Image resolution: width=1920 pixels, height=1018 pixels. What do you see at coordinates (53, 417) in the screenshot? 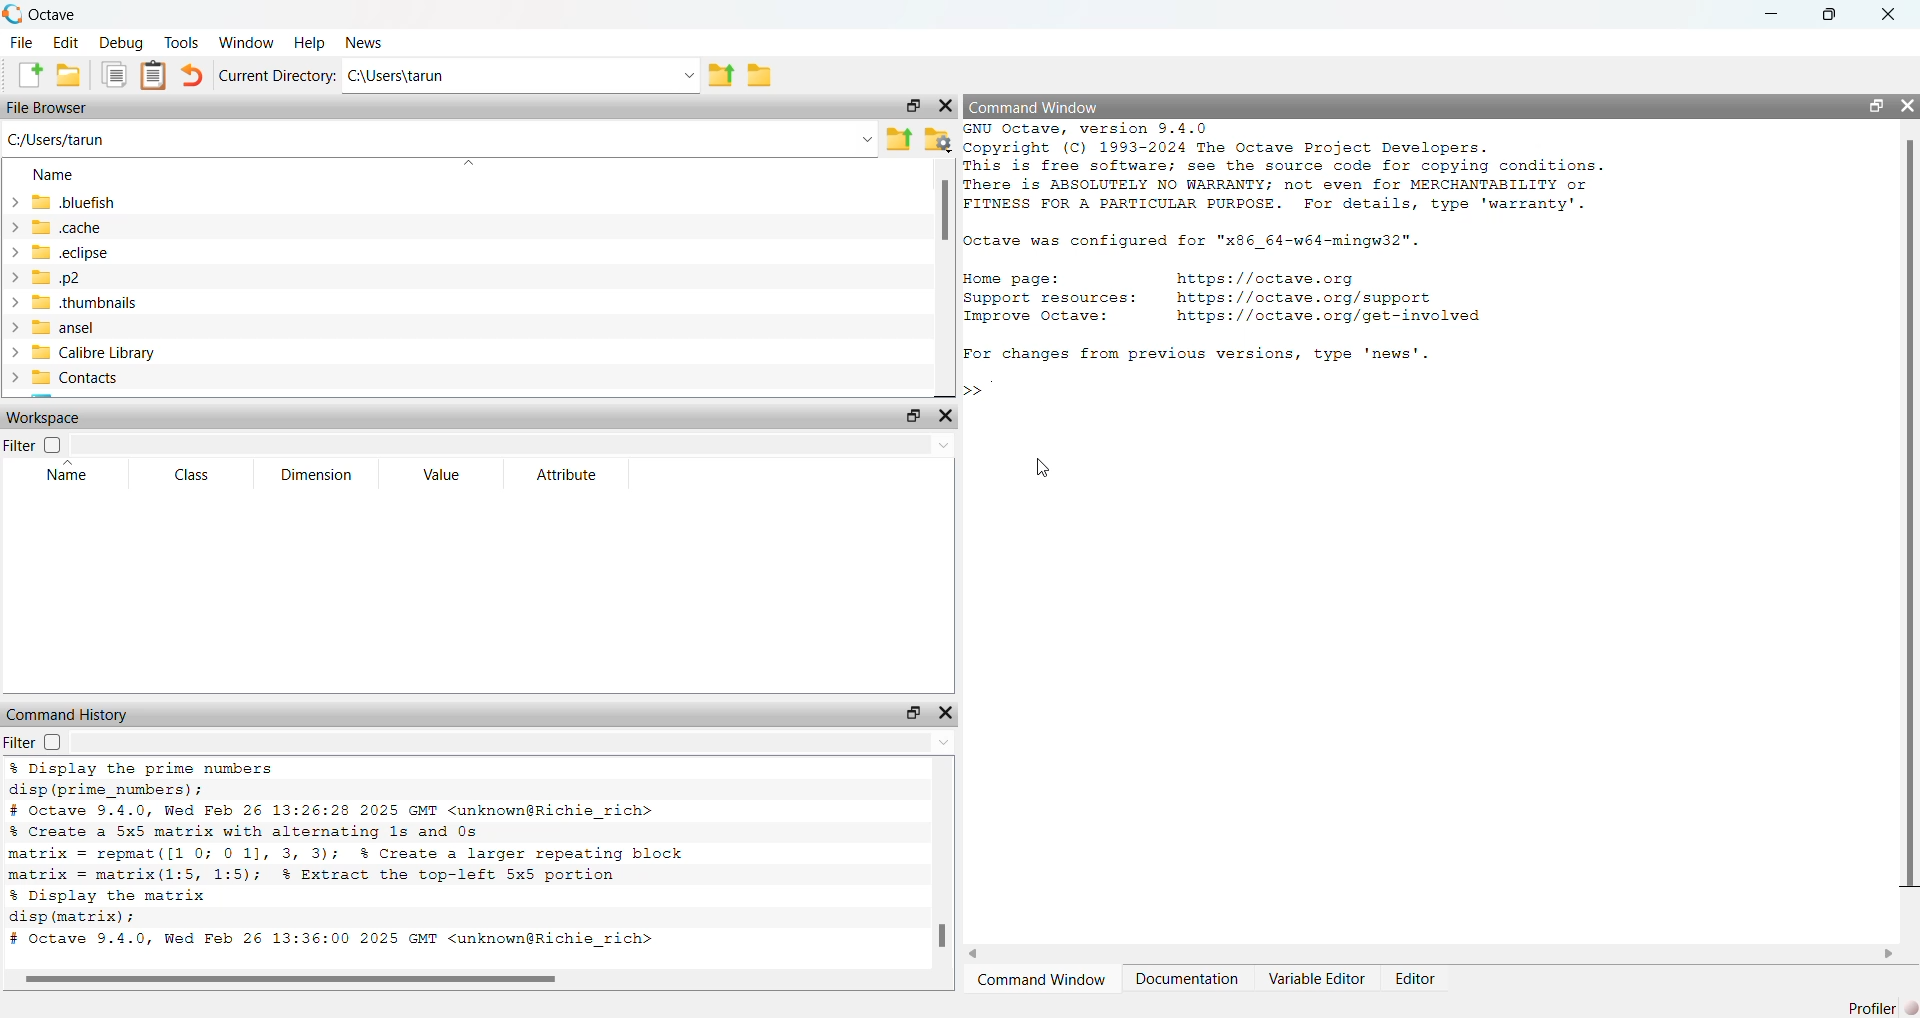
I see `workspace` at bounding box center [53, 417].